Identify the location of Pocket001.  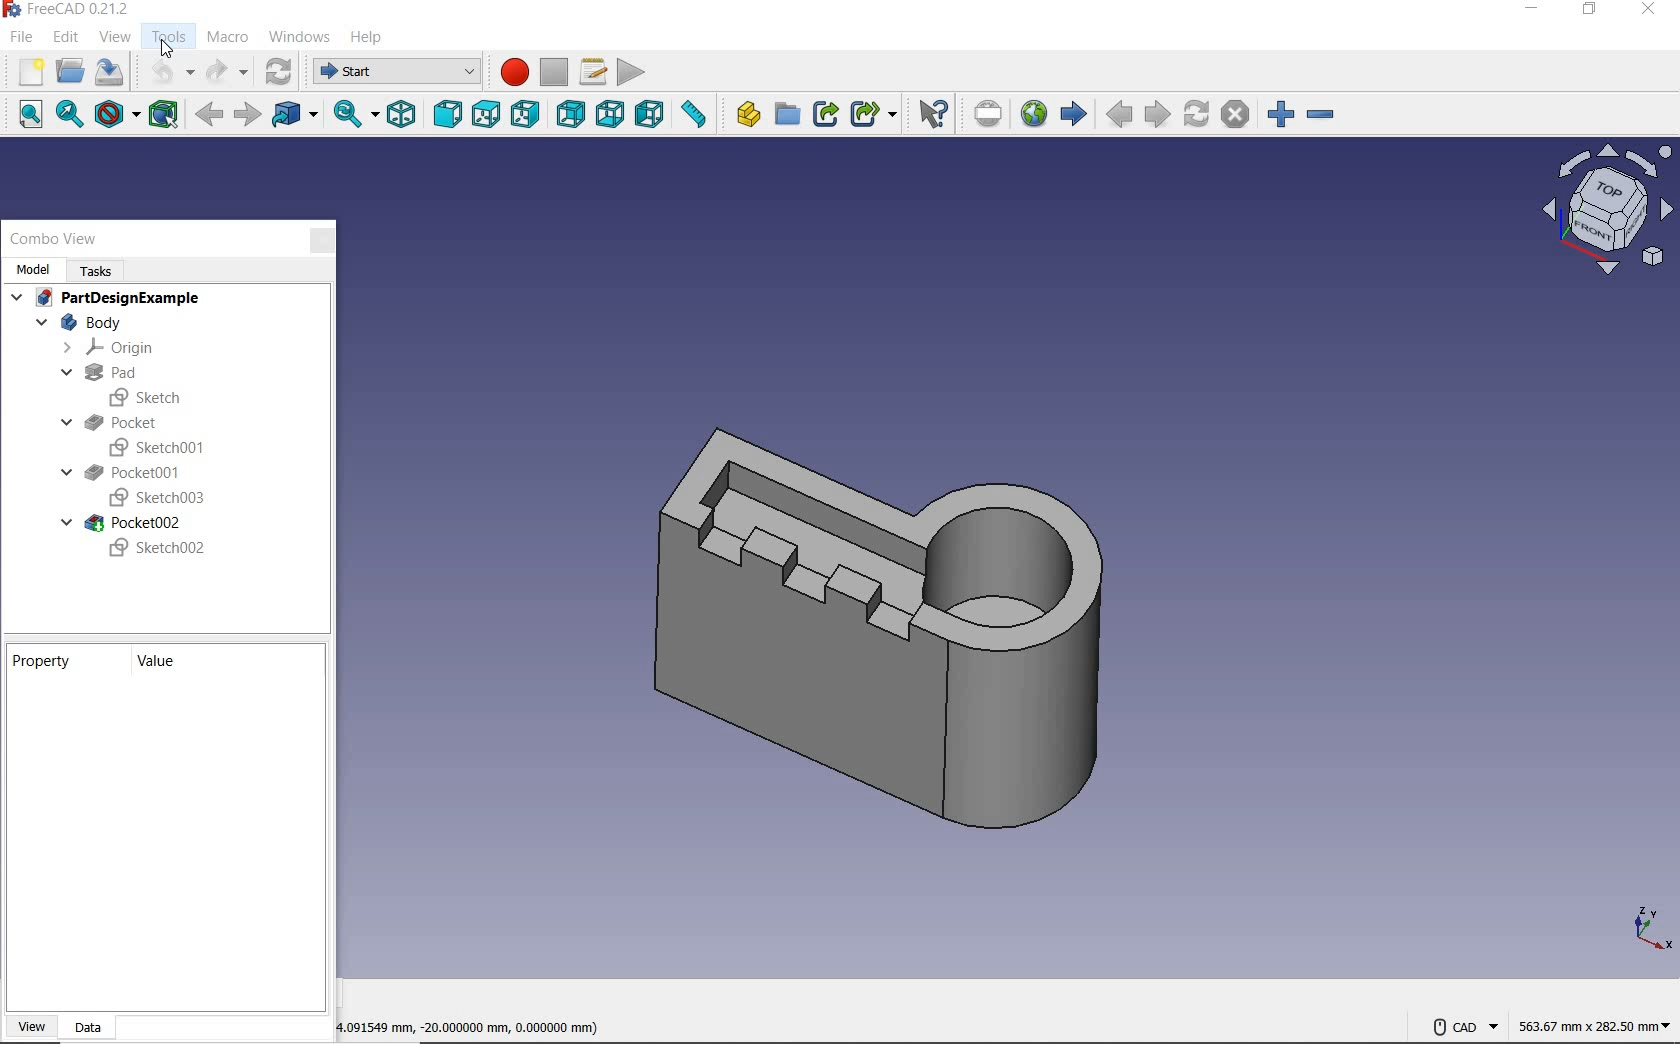
(122, 473).